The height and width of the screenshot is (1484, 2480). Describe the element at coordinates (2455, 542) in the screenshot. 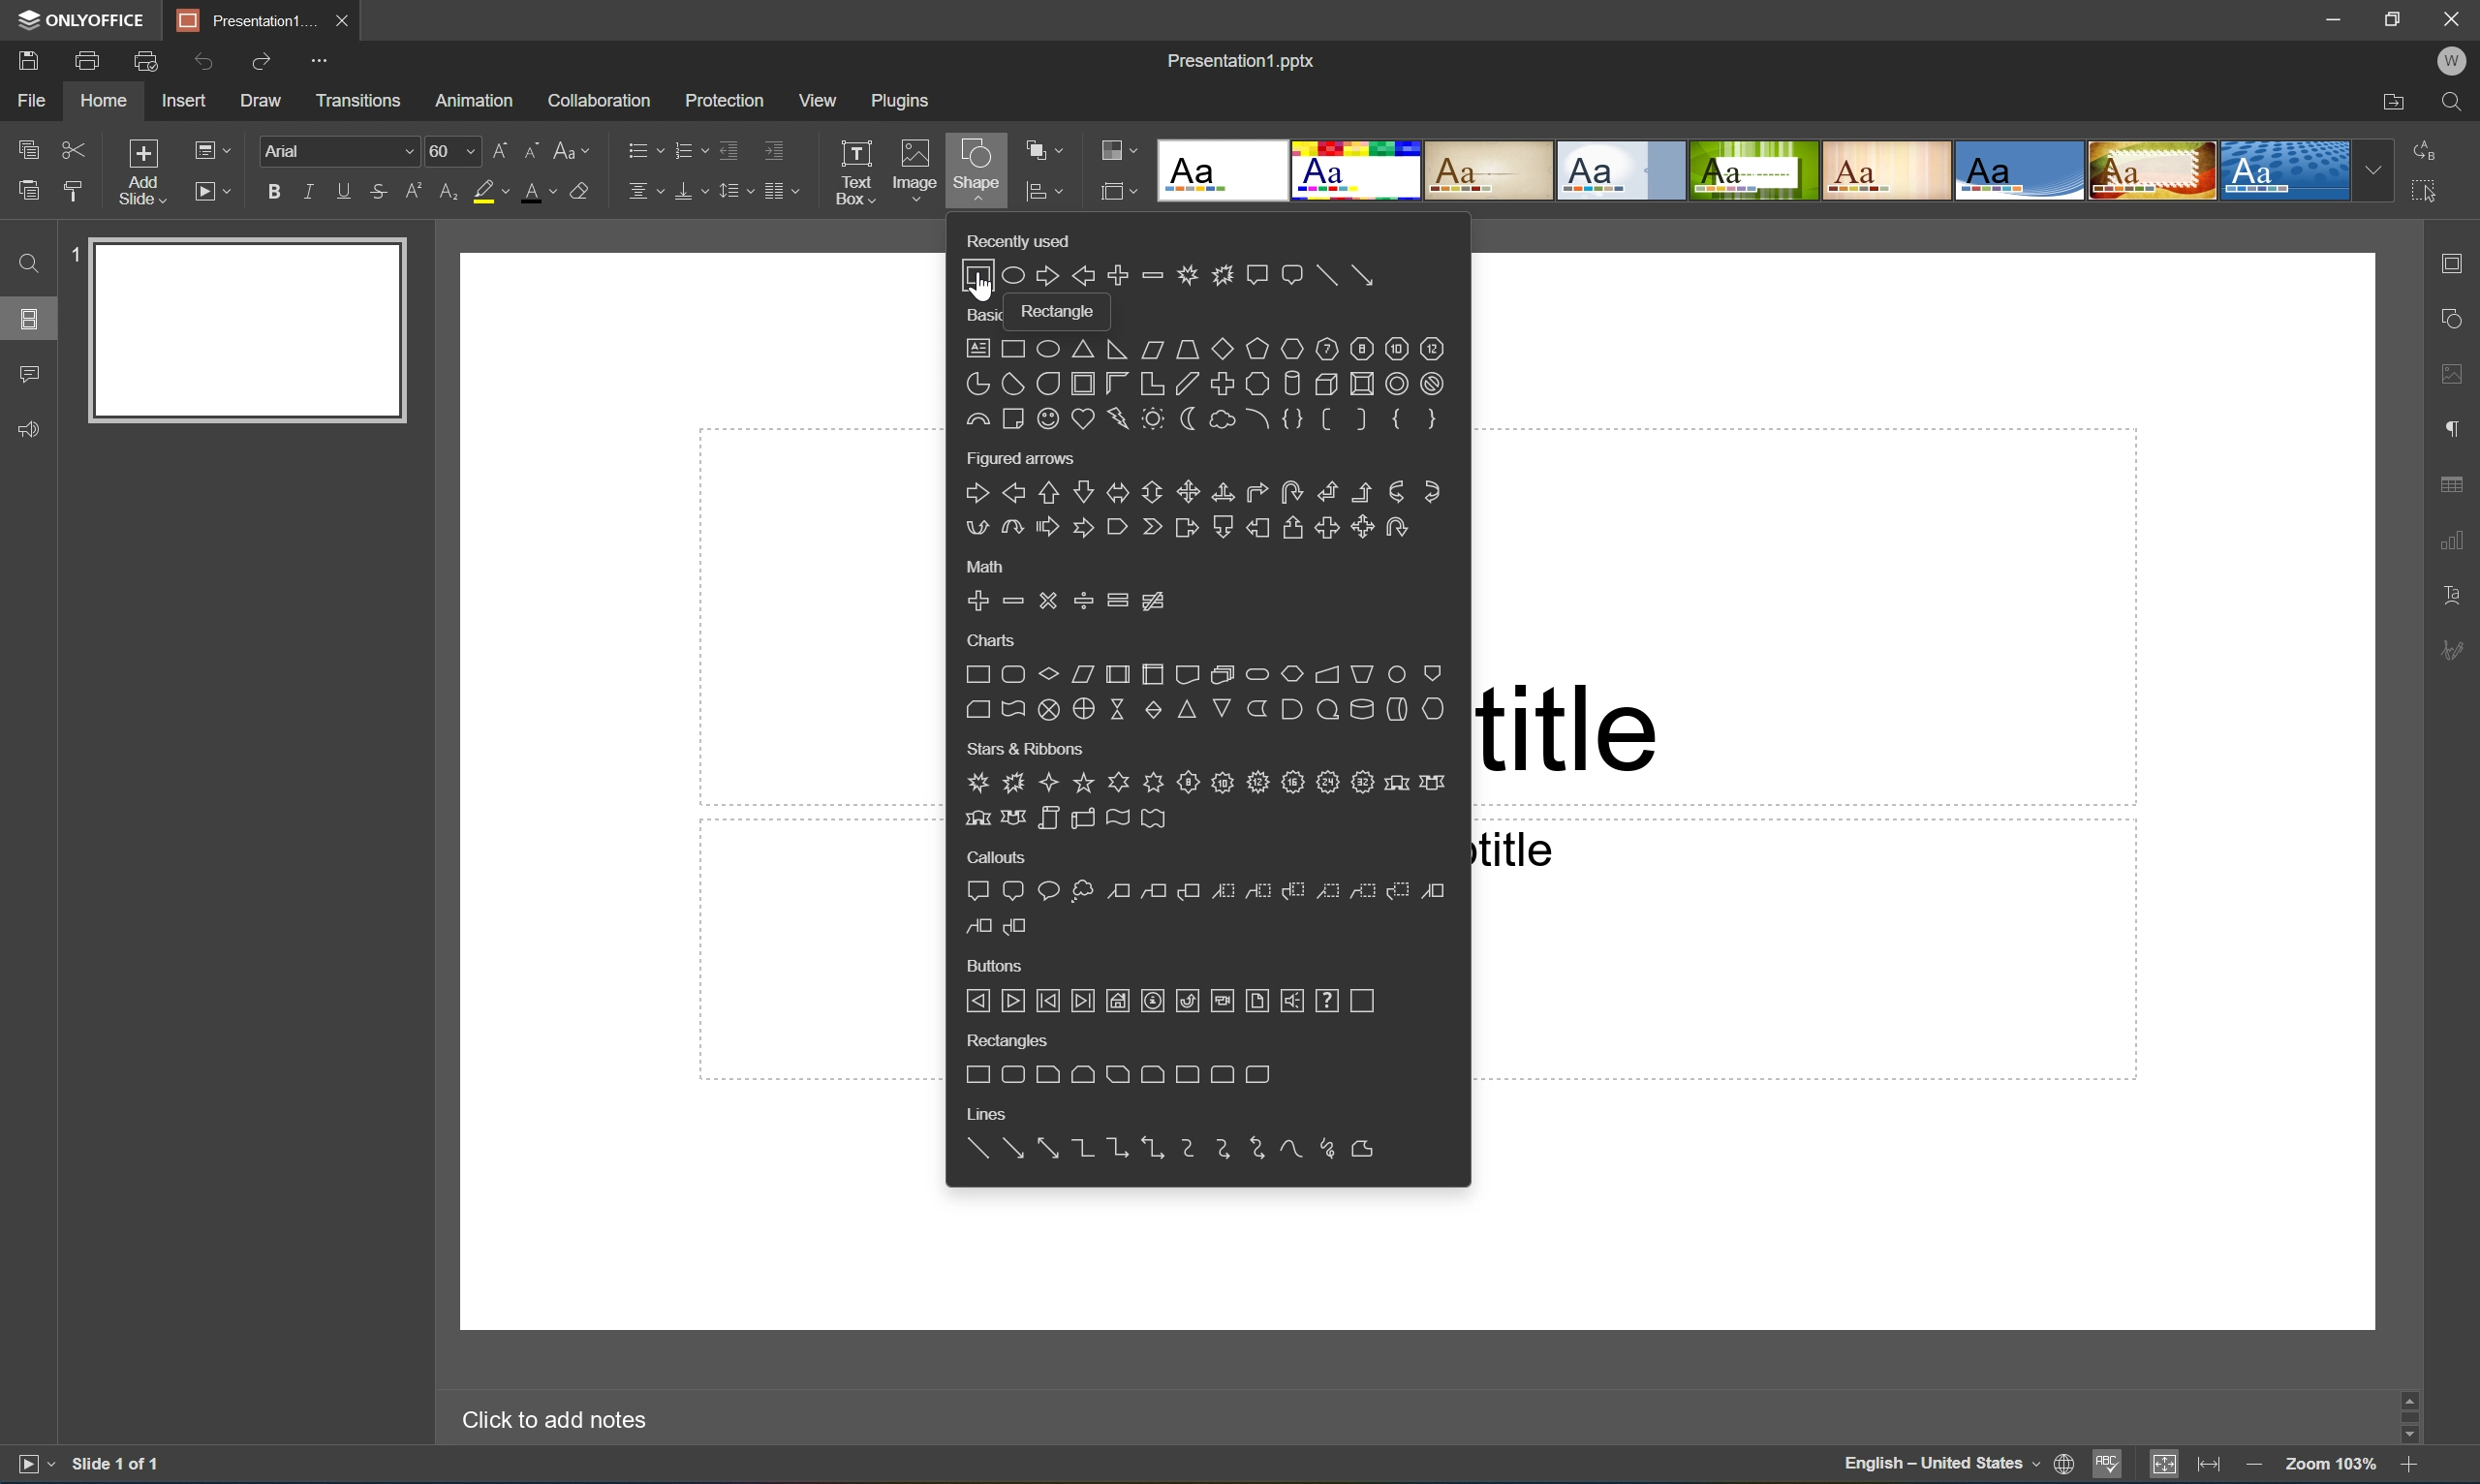

I see `chart settings` at that location.